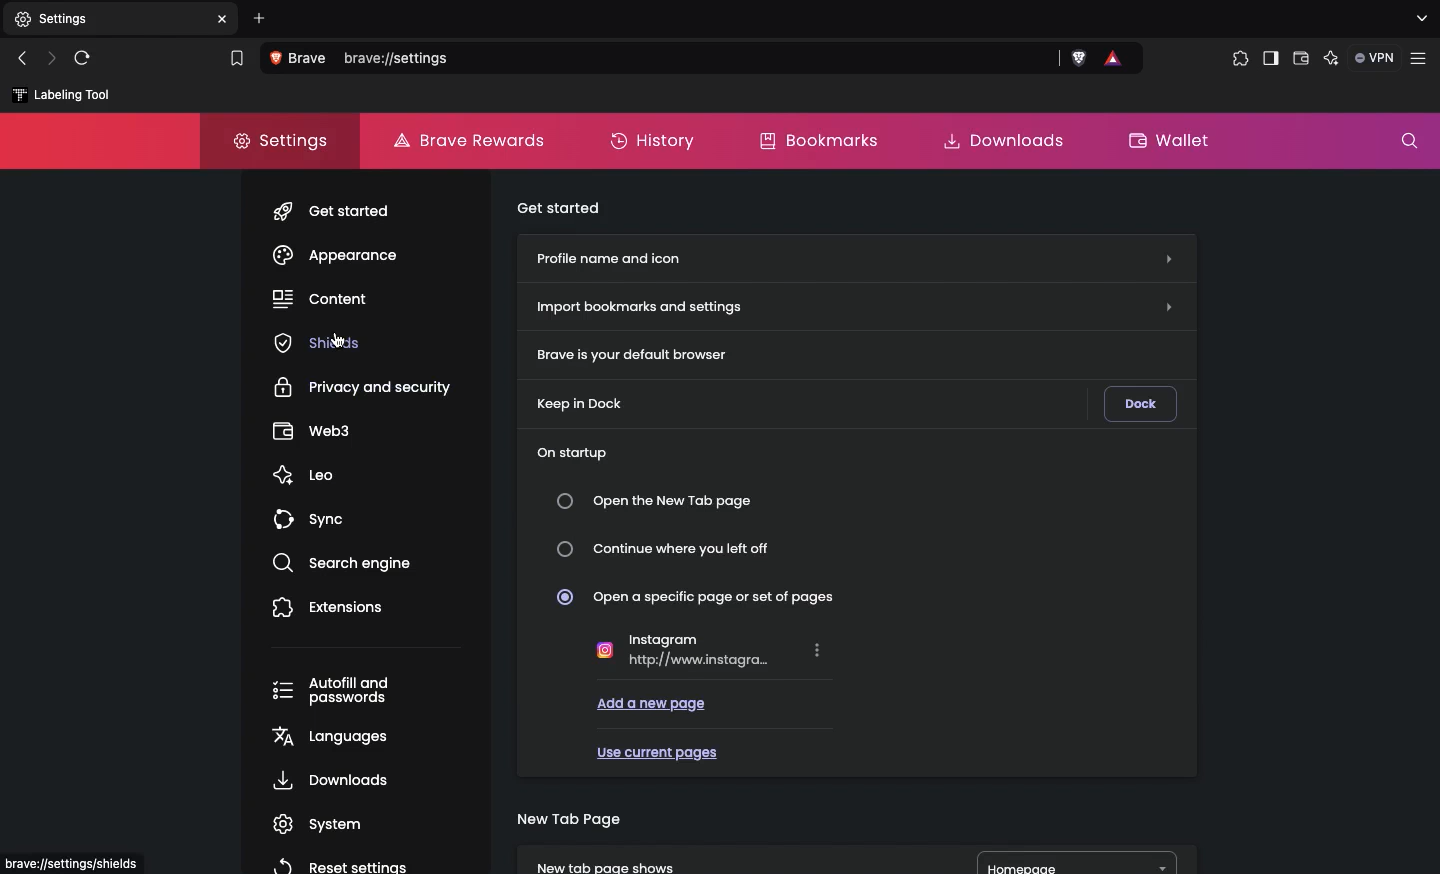  Describe the element at coordinates (1418, 20) in the screenshot. I see `search tabs` at that location.